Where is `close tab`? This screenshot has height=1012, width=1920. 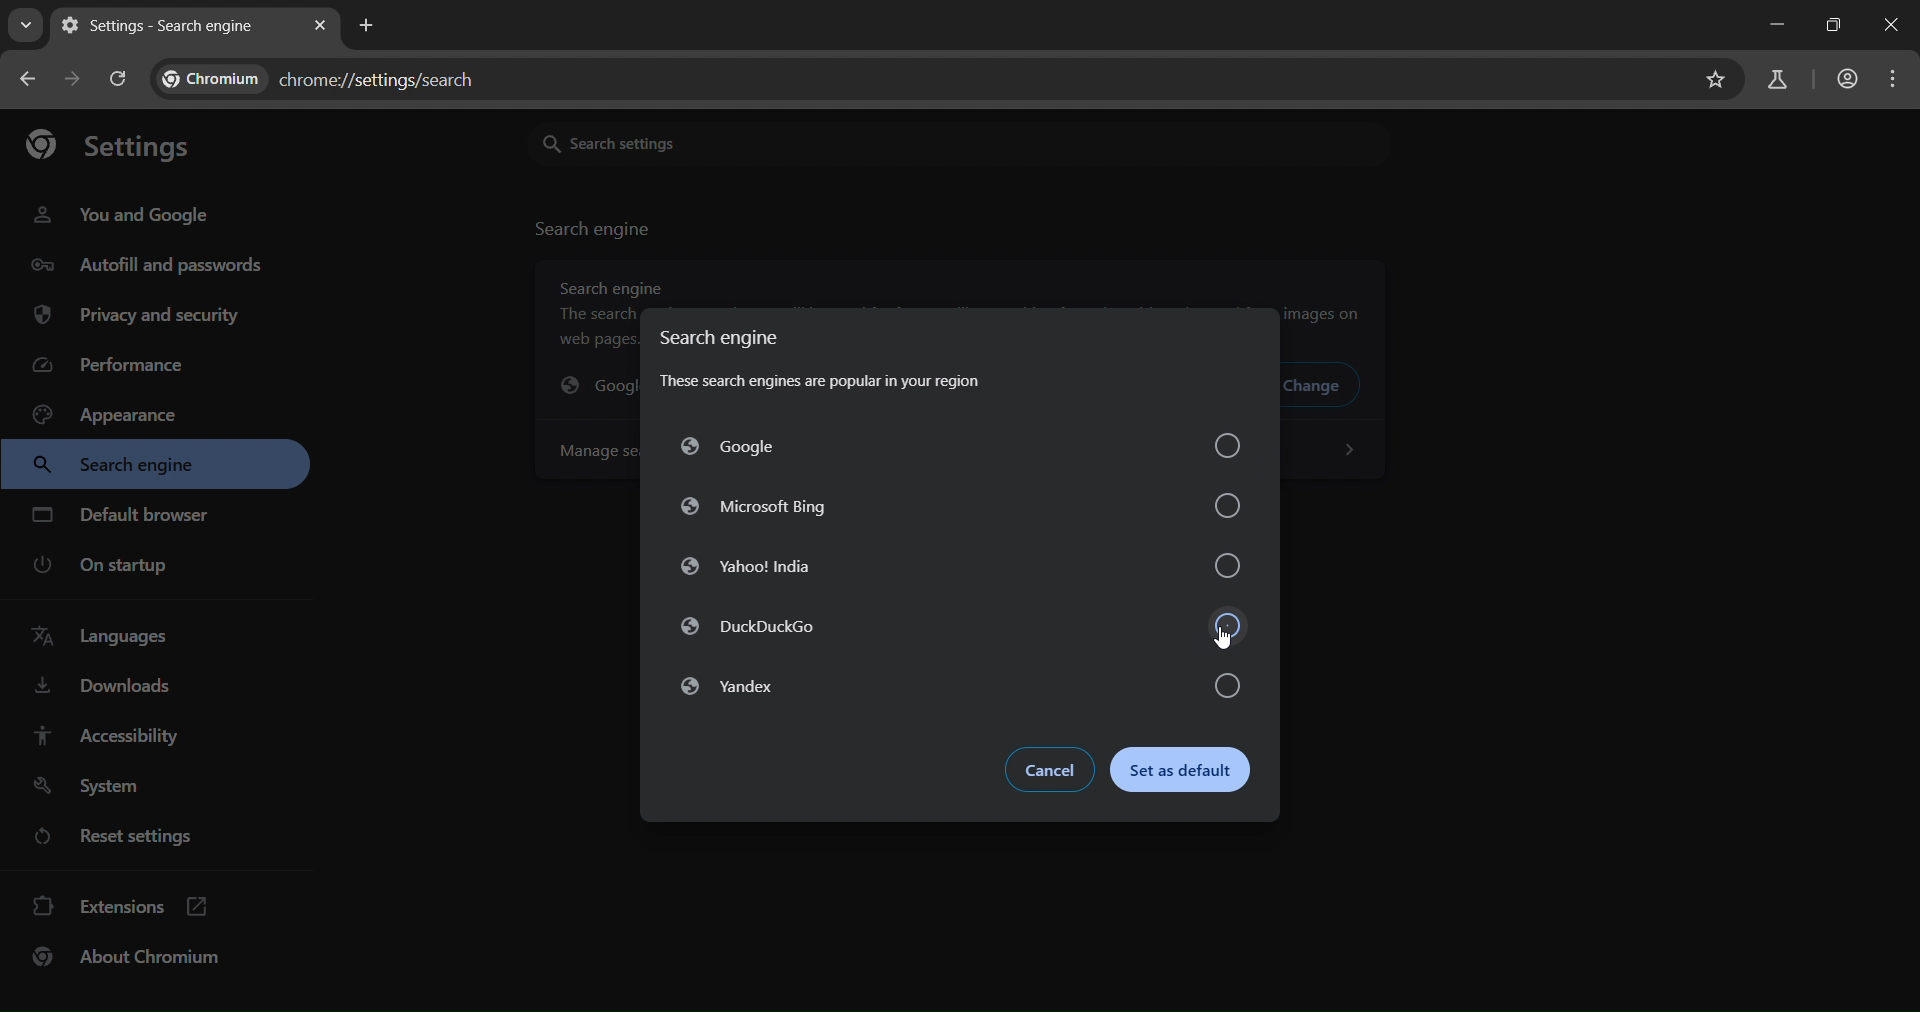
close tab is located at coordinates (322, 22).